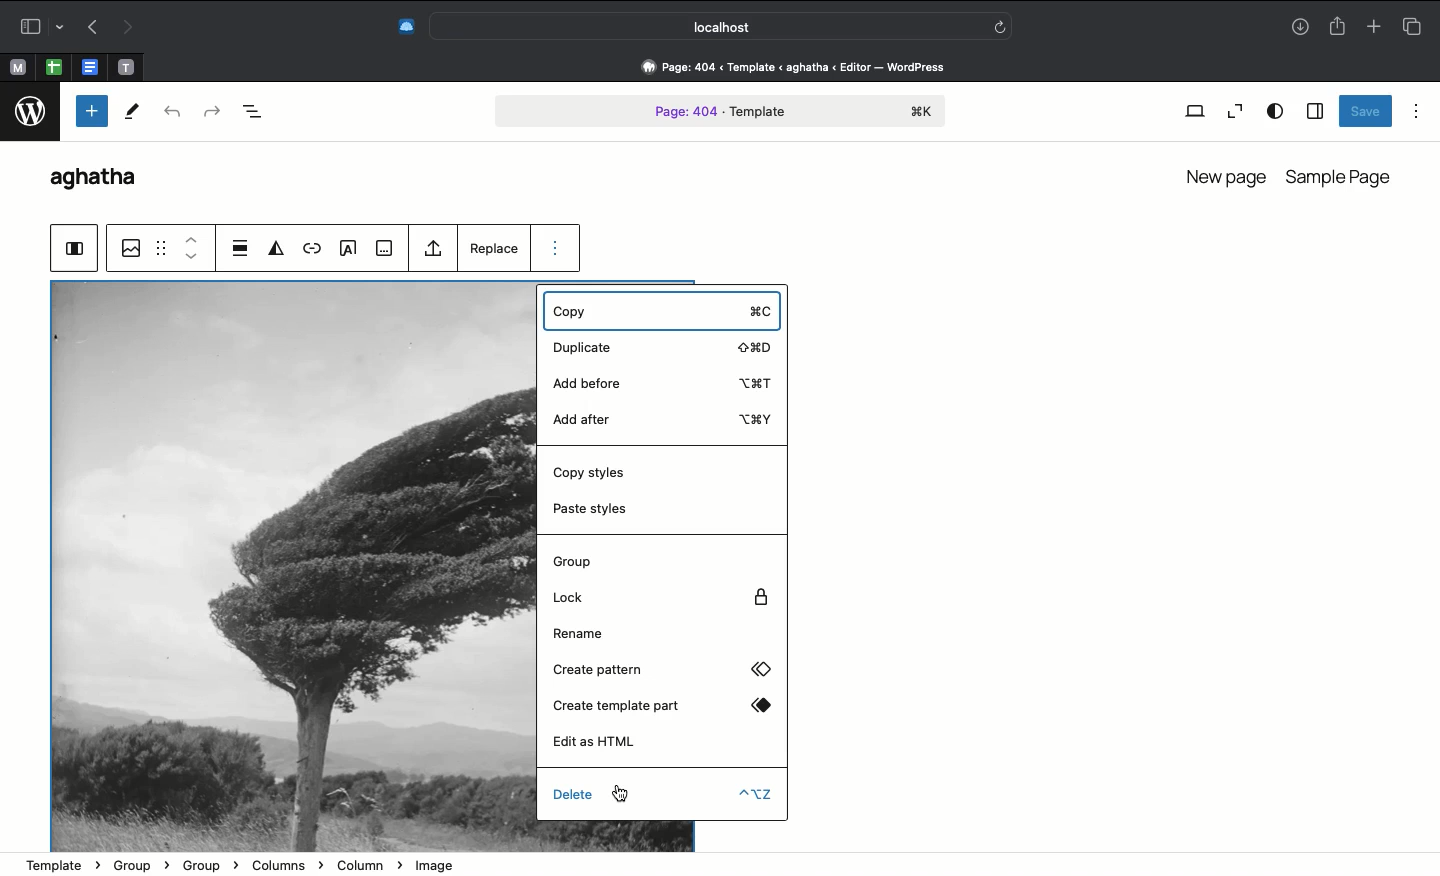 The width and height of the screenshot is (1440, 876). I want to click on Sidebar, so click(38, 26).